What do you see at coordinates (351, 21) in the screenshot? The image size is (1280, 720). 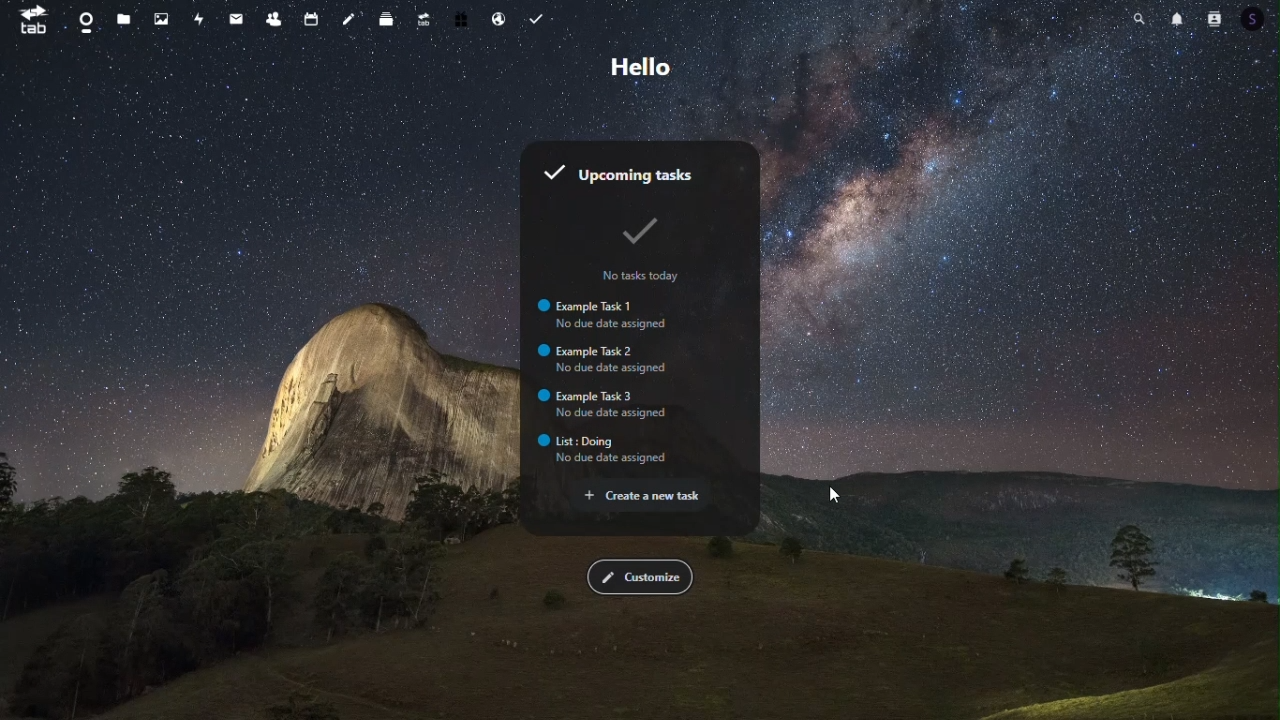 I see `notes` at bounding box center [351, 21].